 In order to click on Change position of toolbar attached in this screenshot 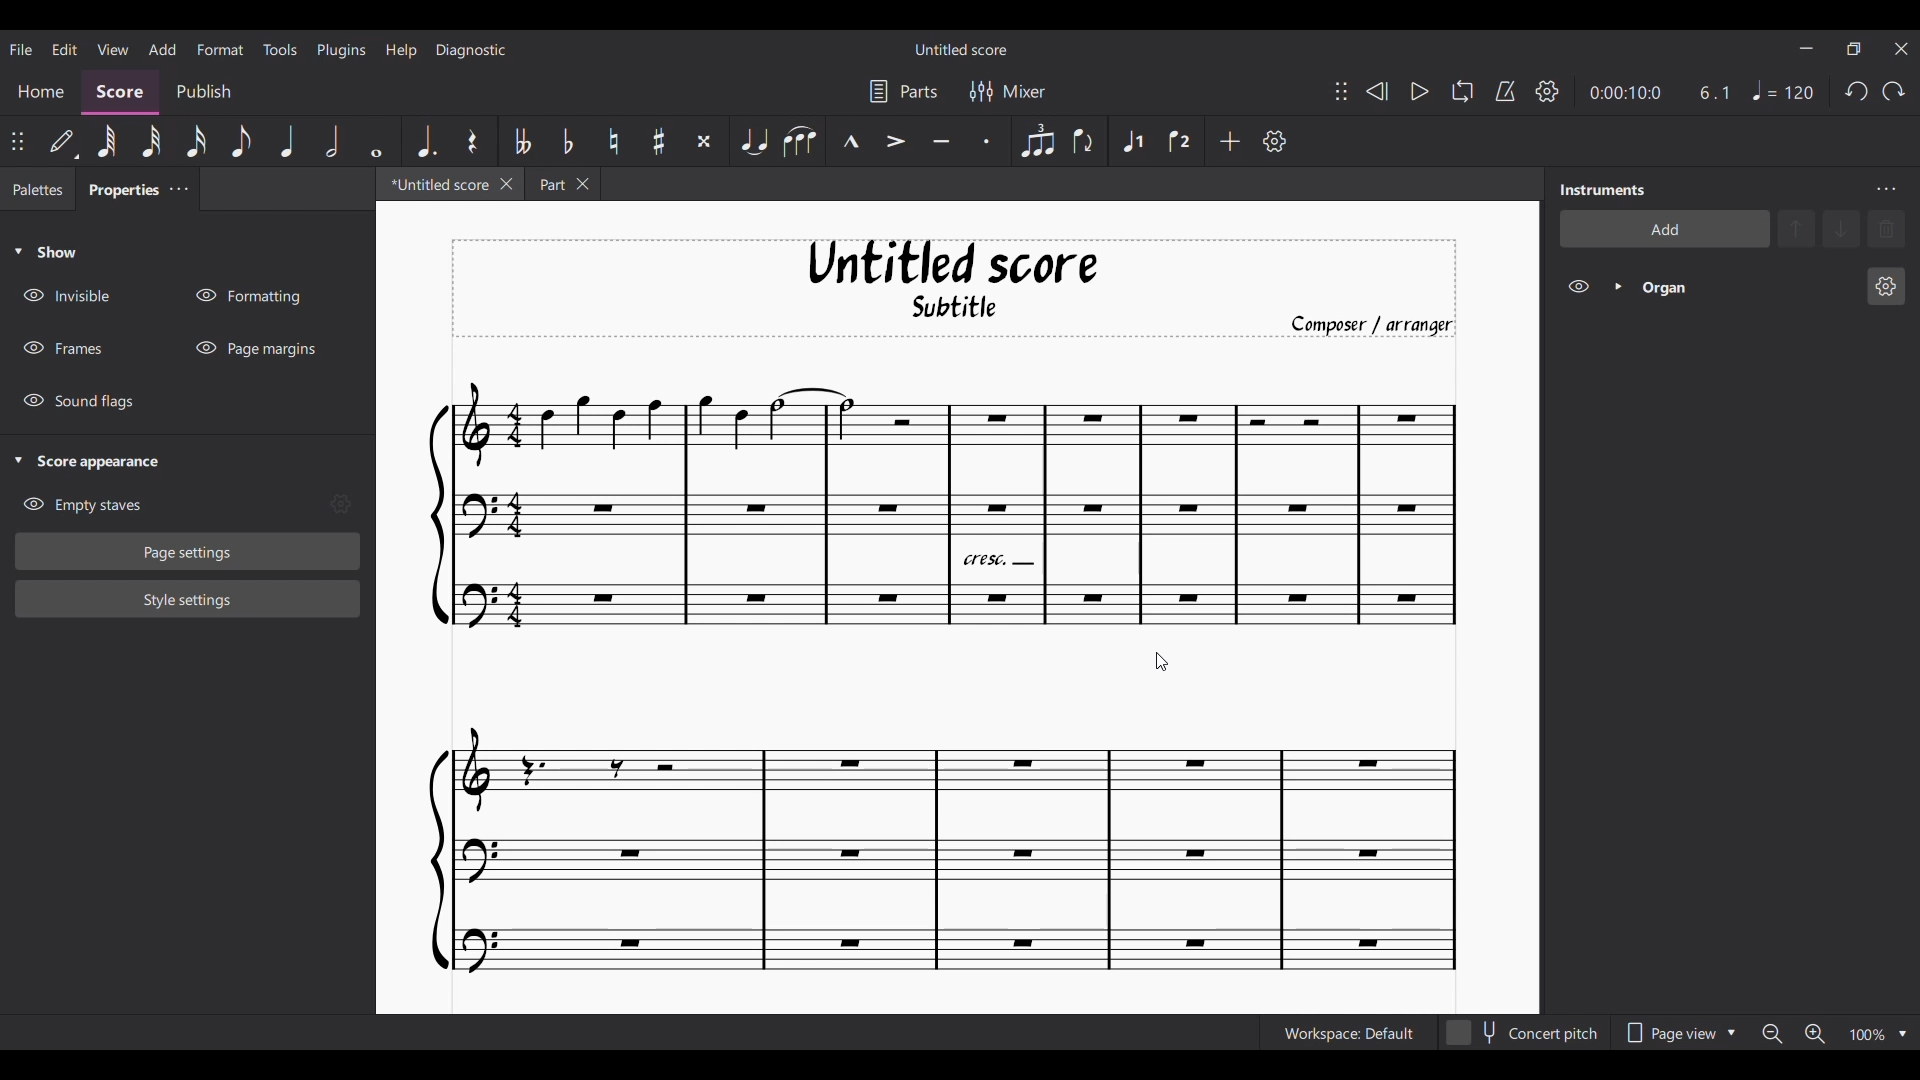, I will do `click(1341, 92)`.